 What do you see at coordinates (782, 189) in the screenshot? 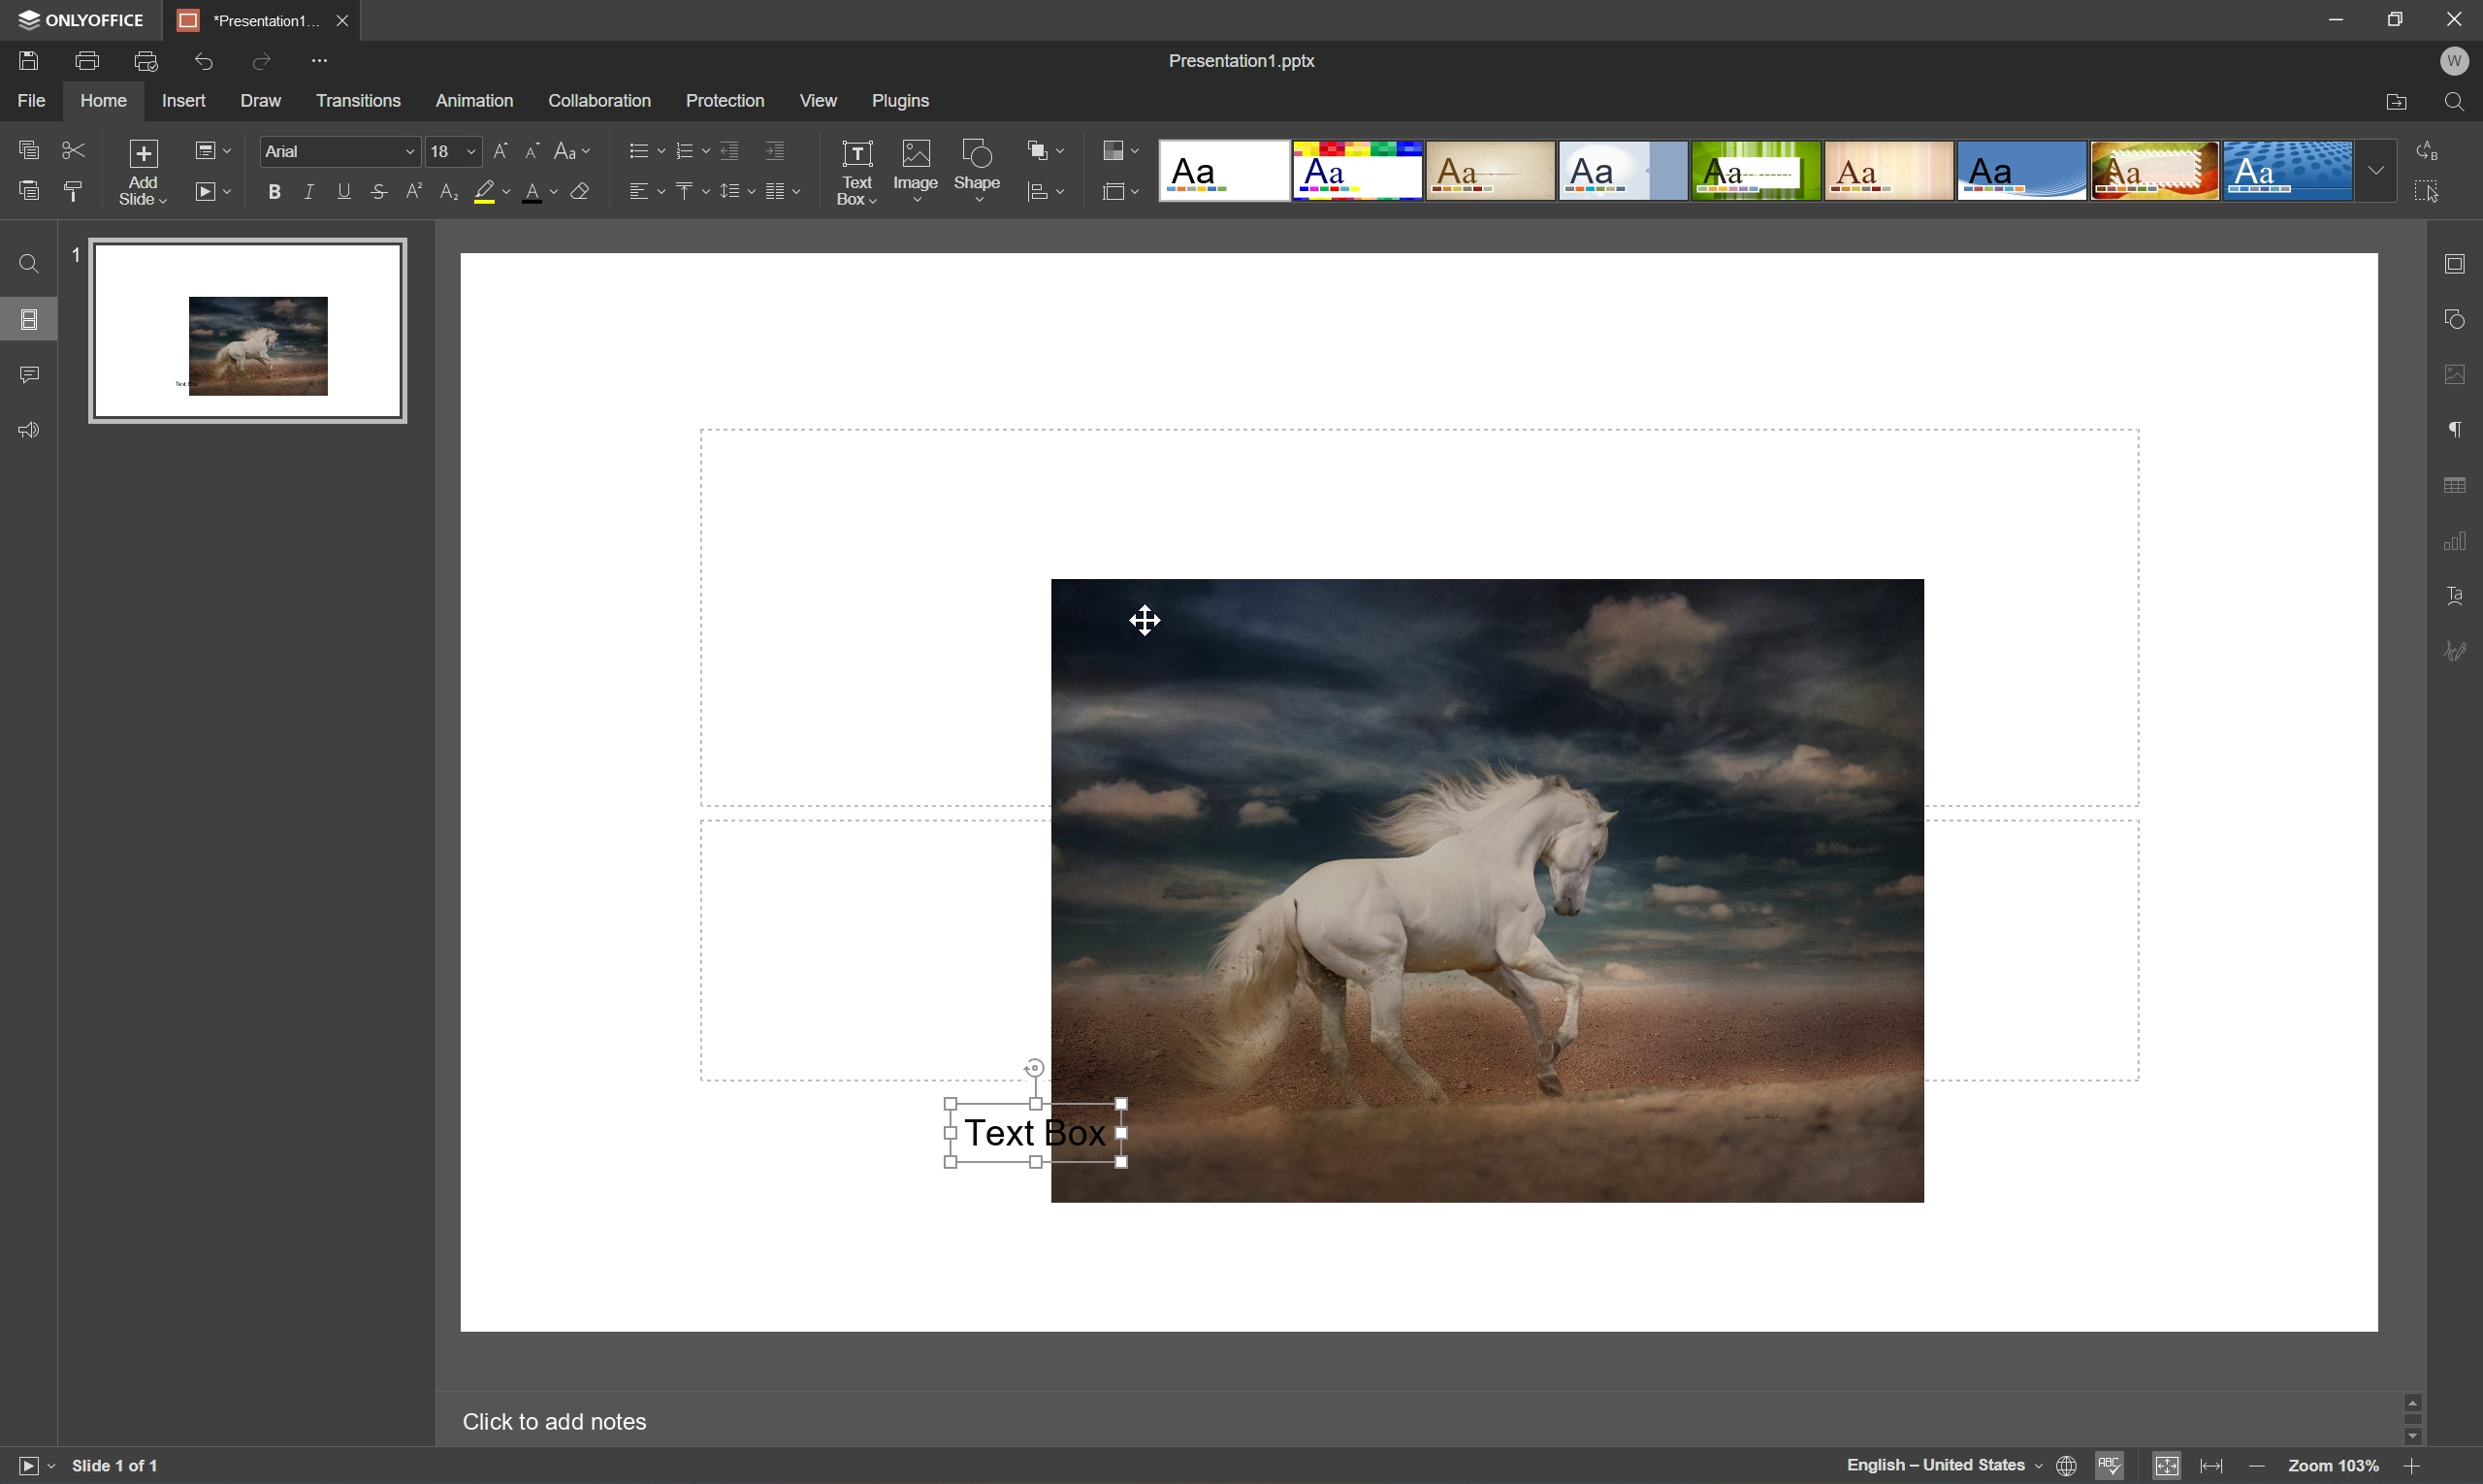
I see `Insert columns` at bounding box center [782, 189].